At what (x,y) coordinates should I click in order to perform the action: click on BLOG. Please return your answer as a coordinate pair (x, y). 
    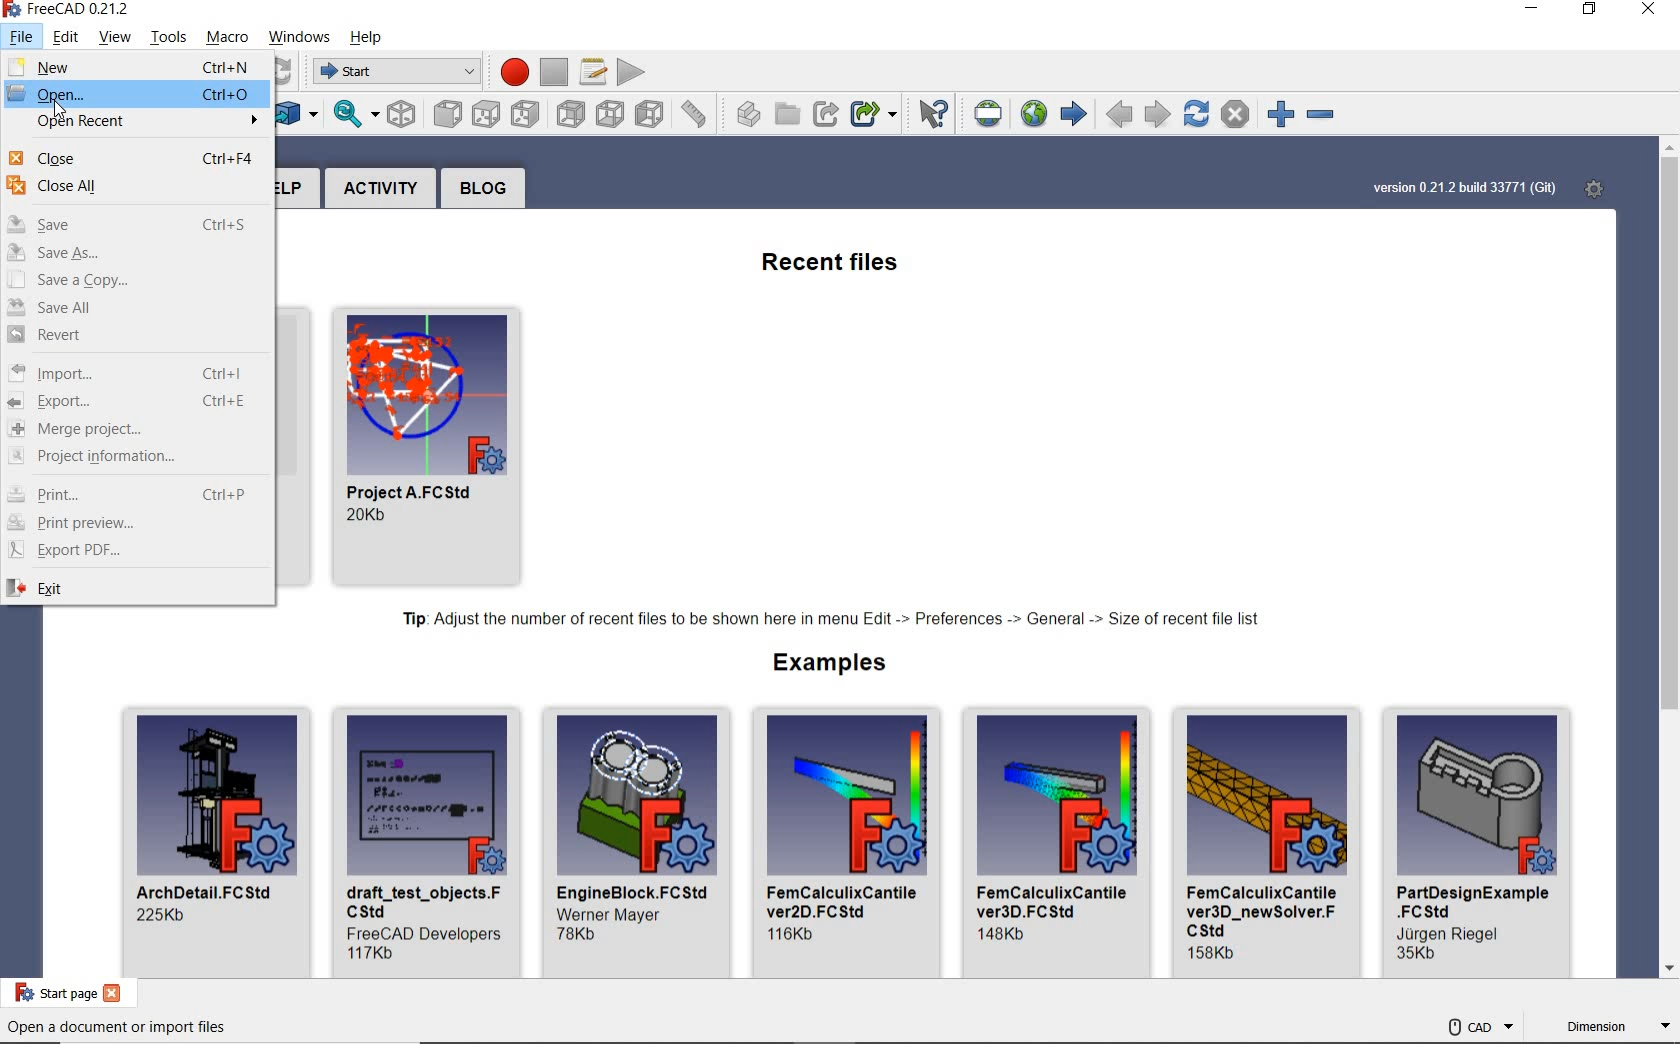
    Looking at the image, I should click on (483, 188).